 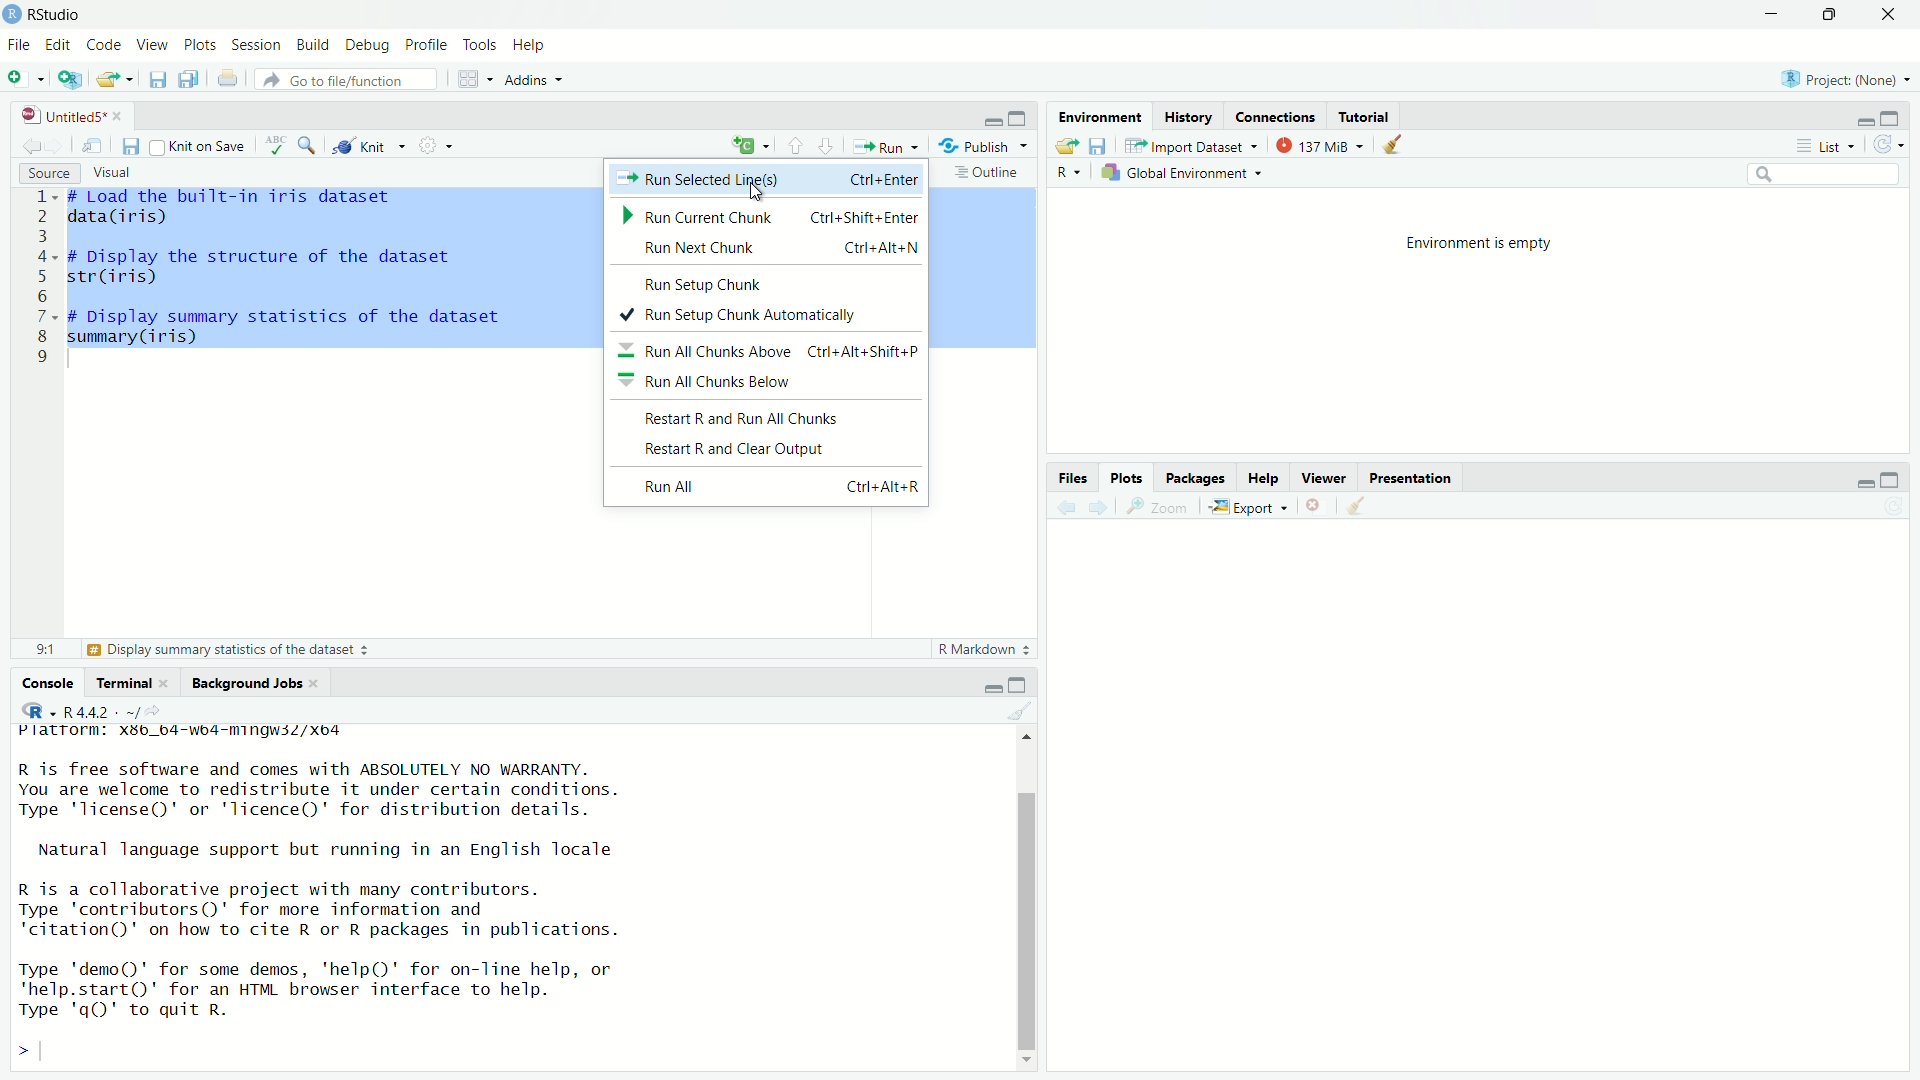 I want to click on R 4.4.2 - ~/, so click(x=94, y=710).